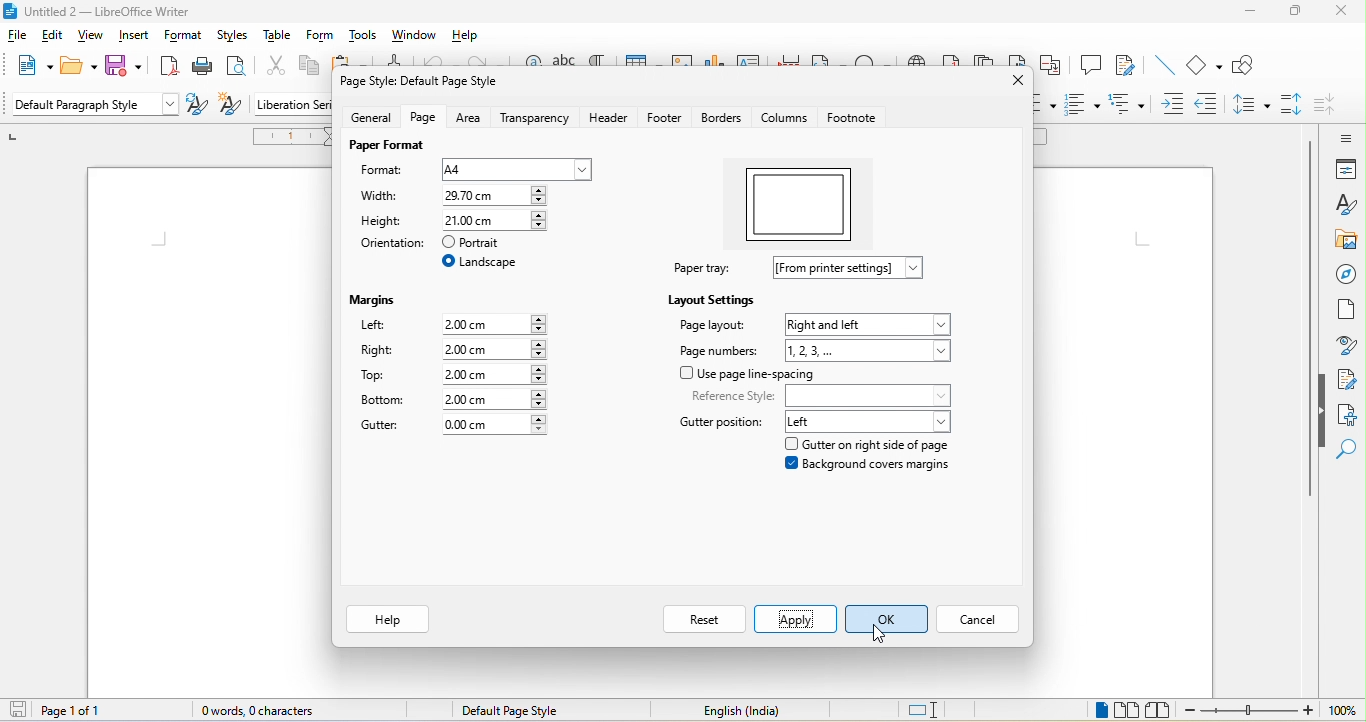  What do you see at coordinates (1124, 68) in the screenshot?
I see `track change functions` at bounding box center [1124, 68].